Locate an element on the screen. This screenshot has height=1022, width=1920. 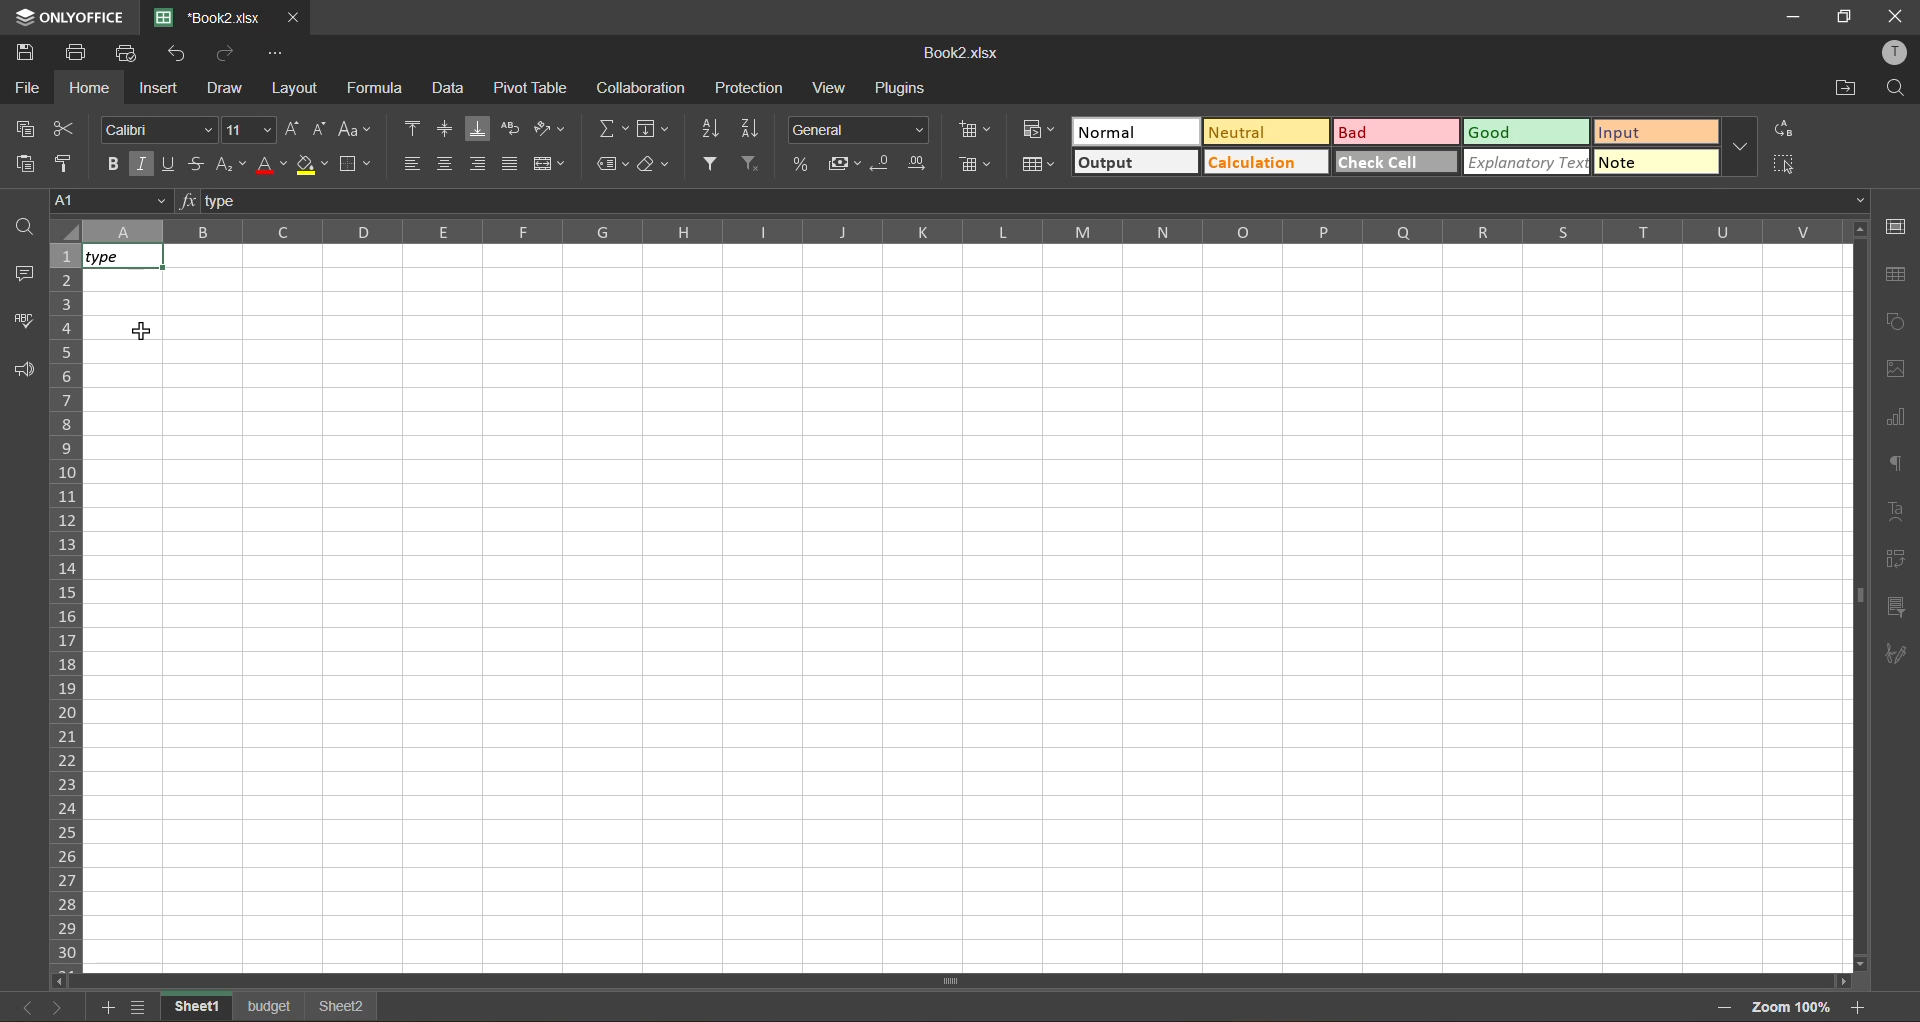
replace is located at coordinates (1787, 131).